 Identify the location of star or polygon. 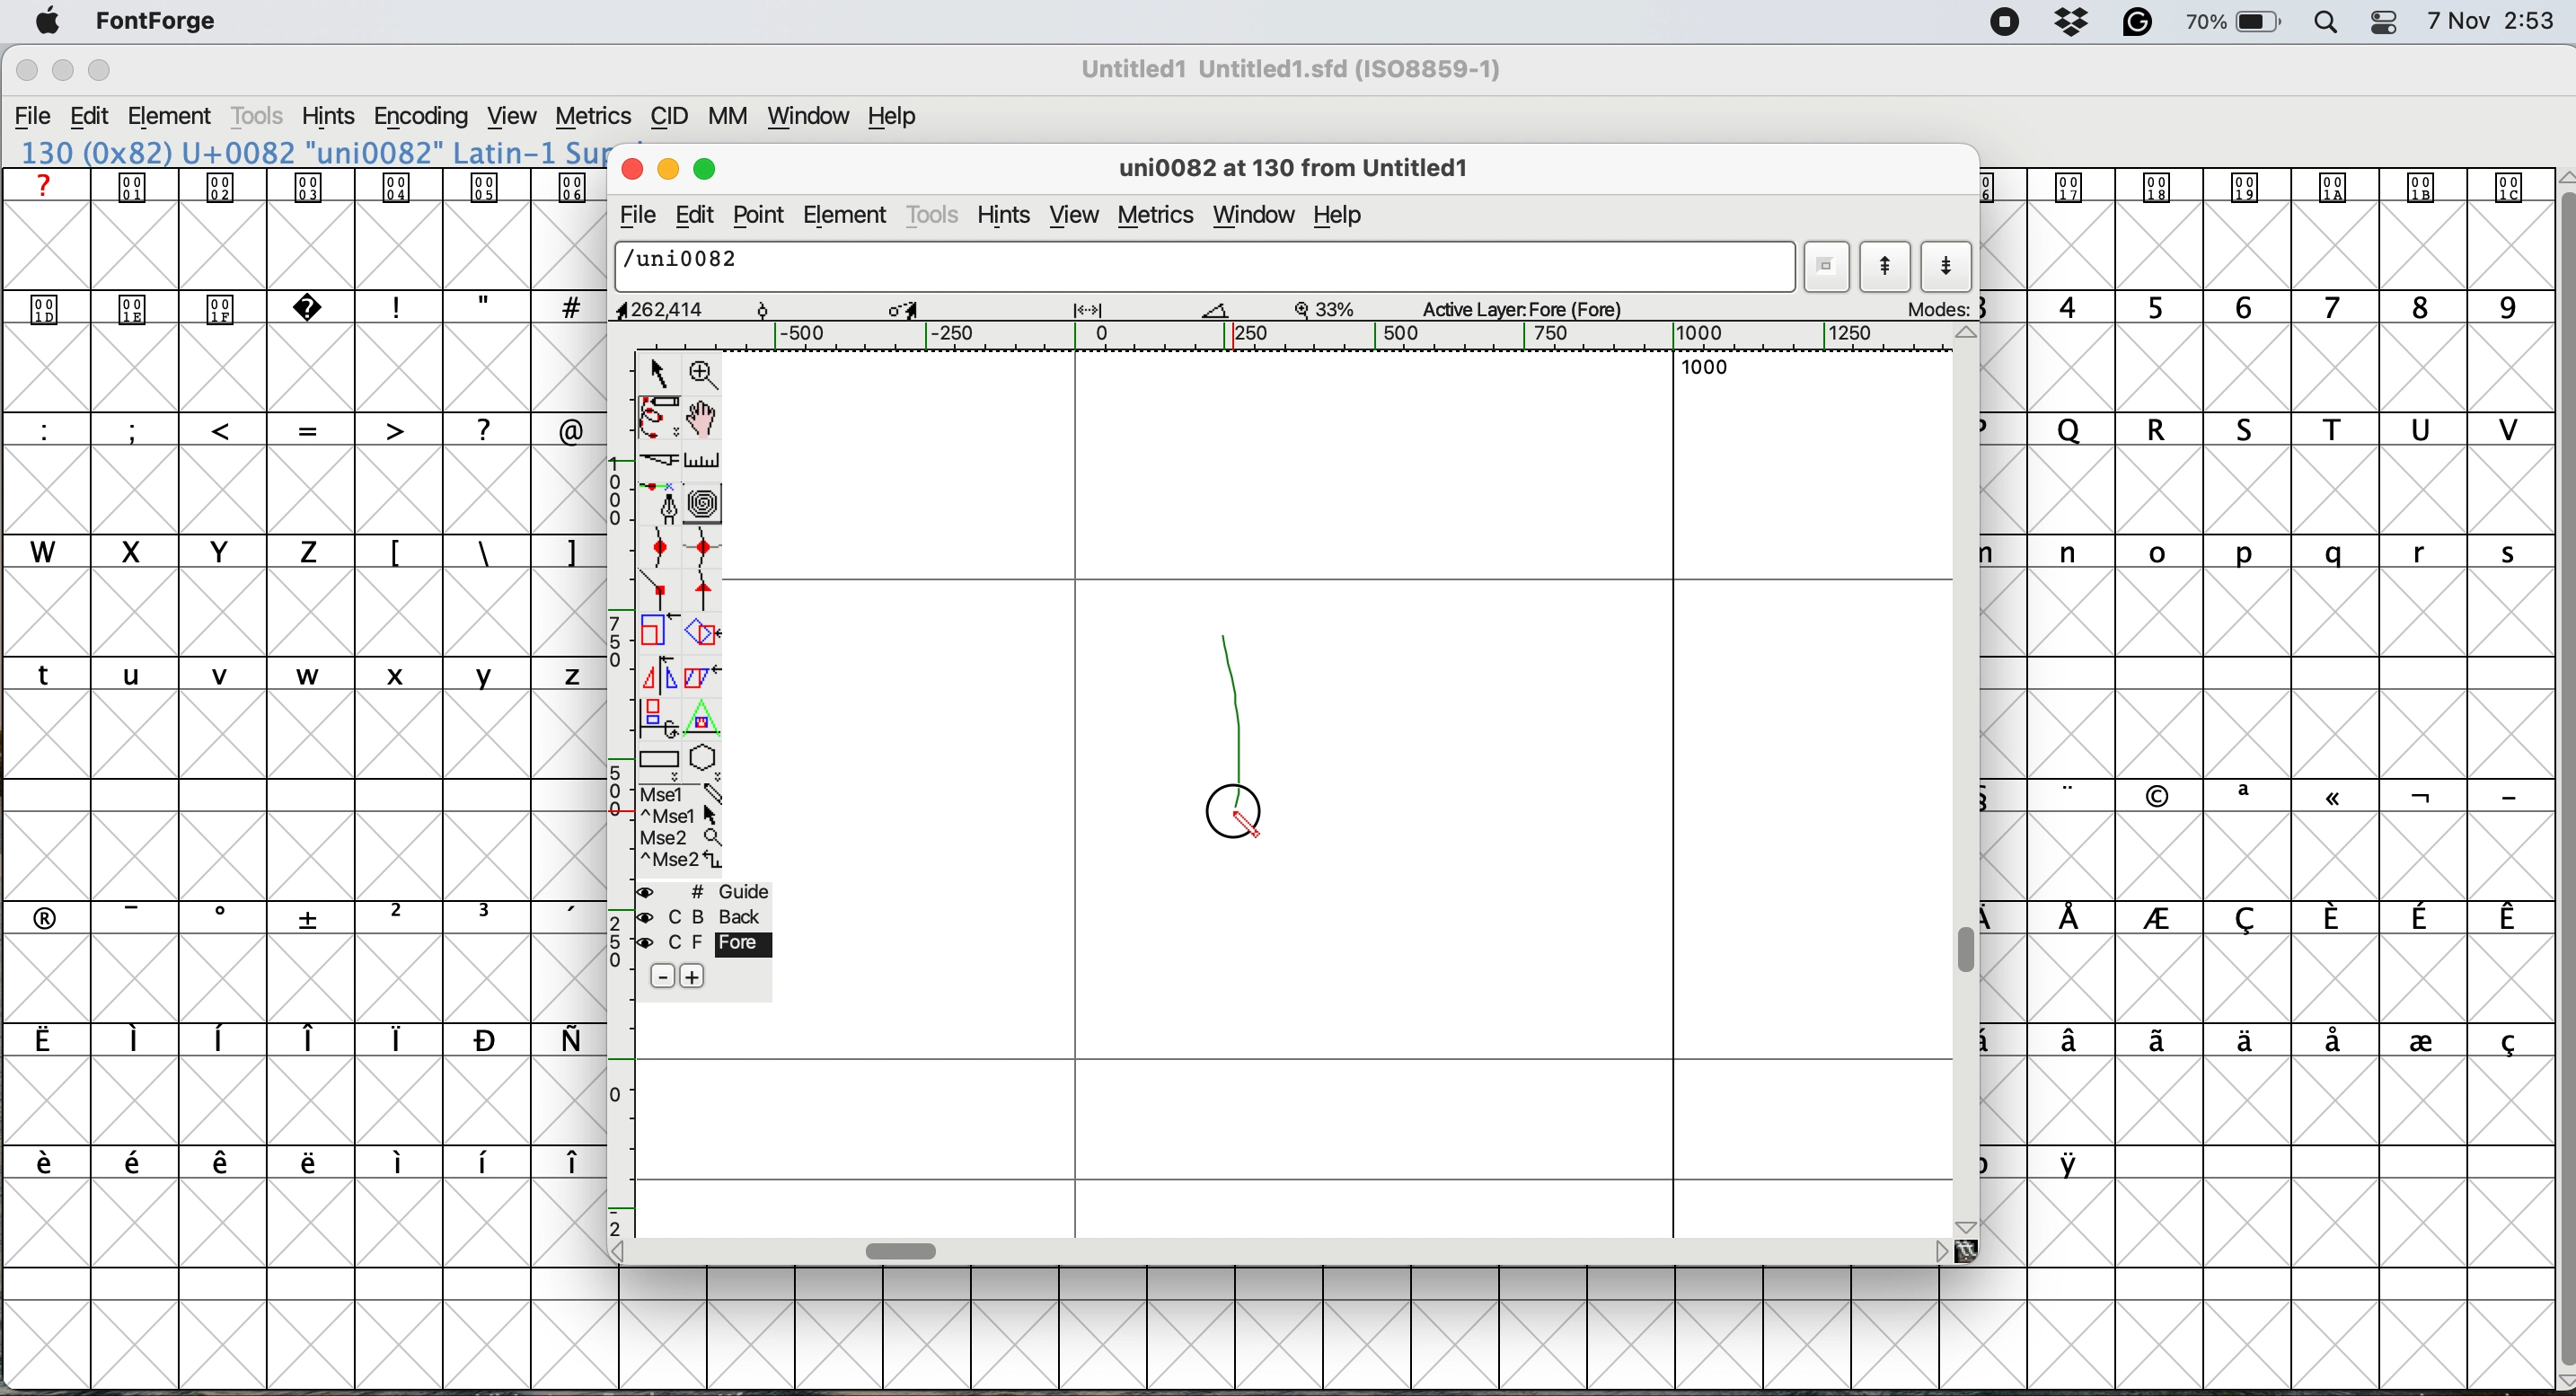
(703, 762).